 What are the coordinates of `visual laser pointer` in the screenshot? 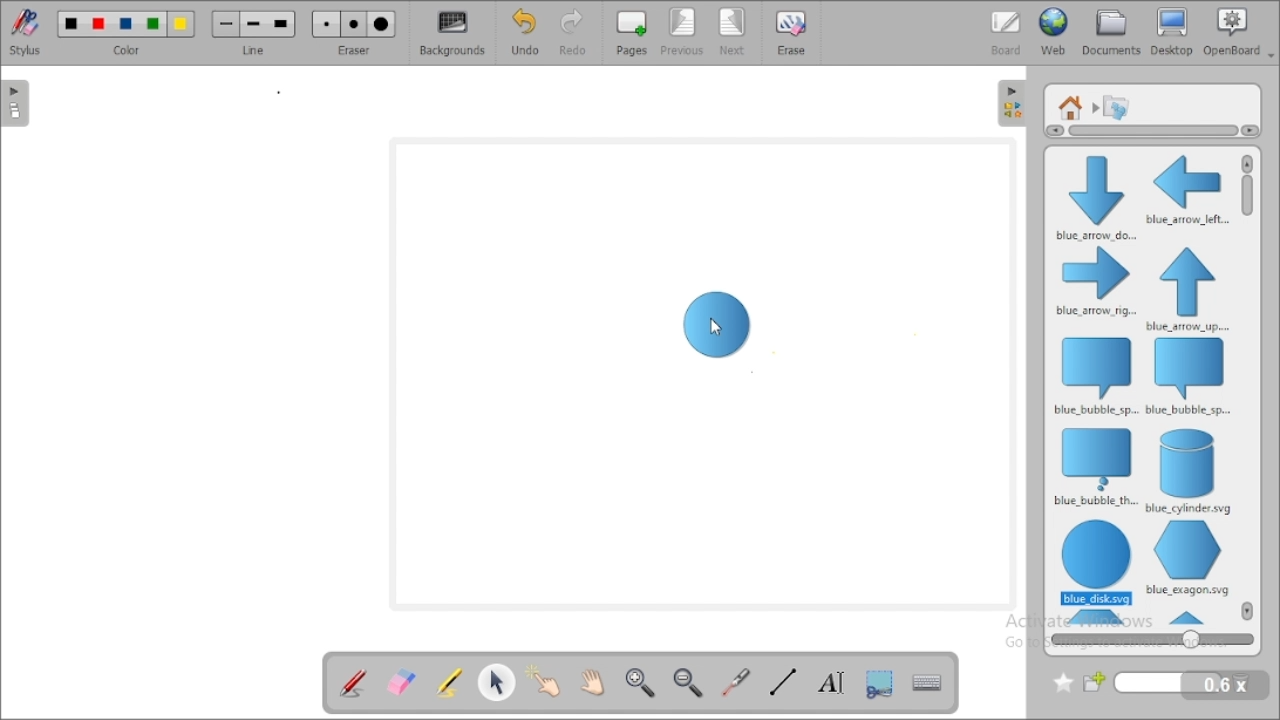 It's located at (737, 683).